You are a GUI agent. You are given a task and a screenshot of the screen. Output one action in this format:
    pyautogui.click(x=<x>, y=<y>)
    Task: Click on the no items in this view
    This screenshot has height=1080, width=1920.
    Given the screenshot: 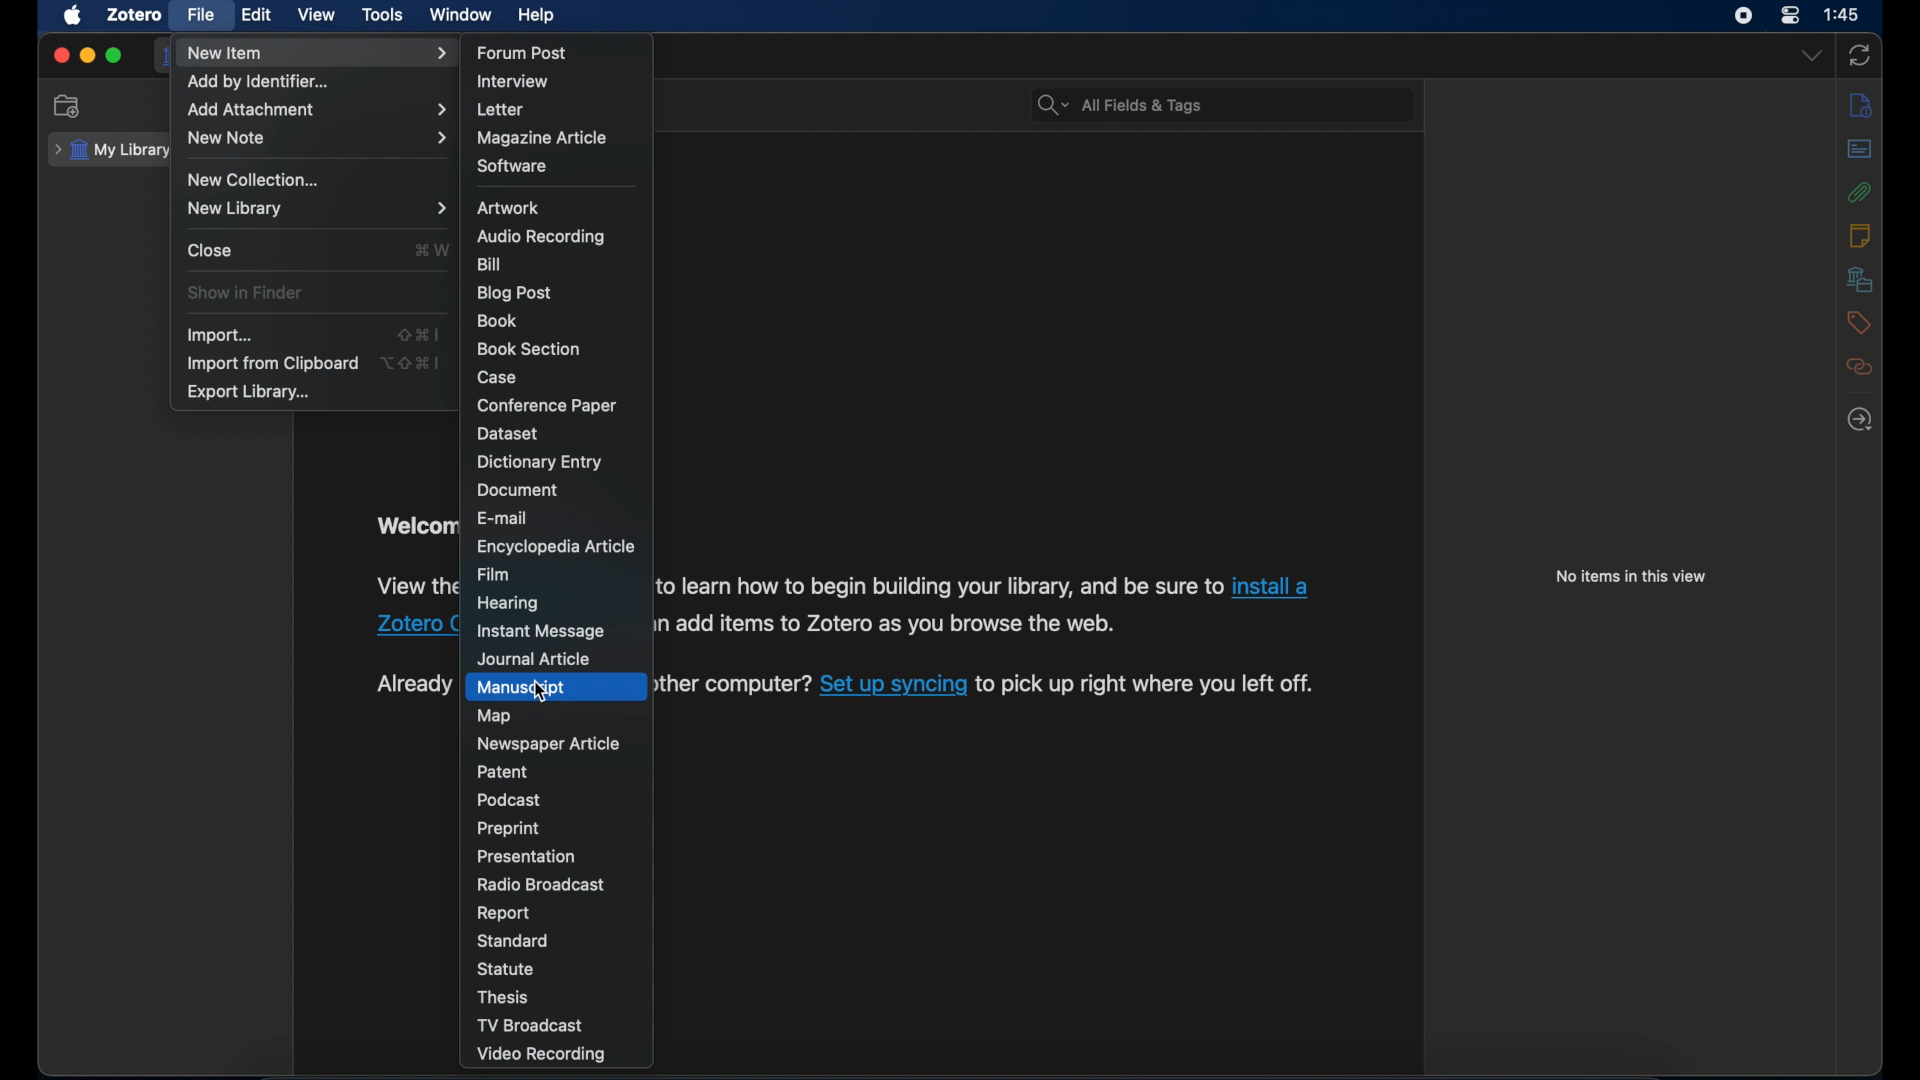 What is the action you would take?
    pyautogui.click(x=1630, y=576)
    